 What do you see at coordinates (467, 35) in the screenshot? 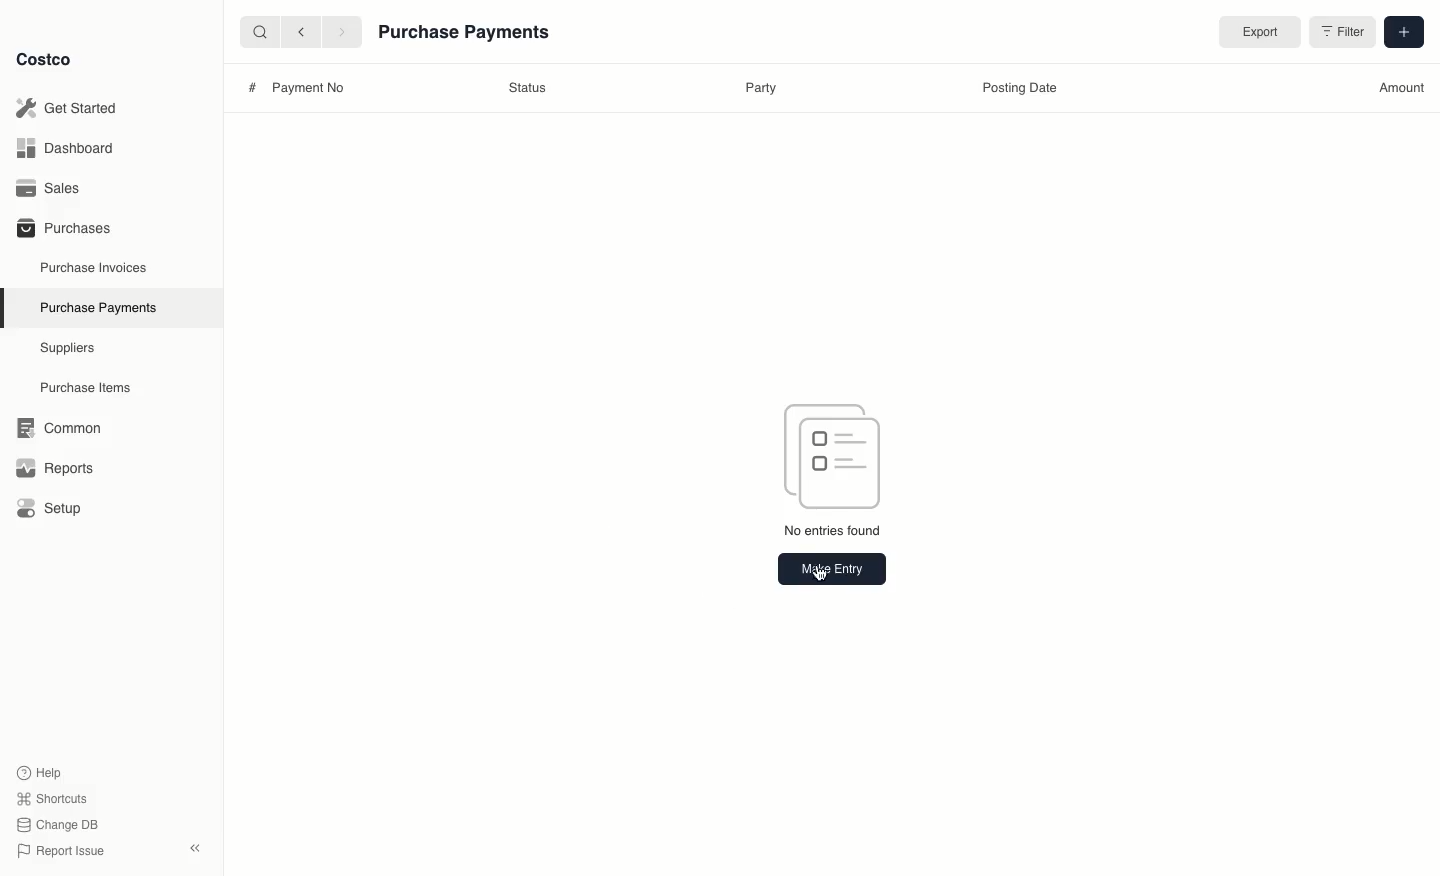
I see `Purchase Payments` at bounding box center [467, 35].